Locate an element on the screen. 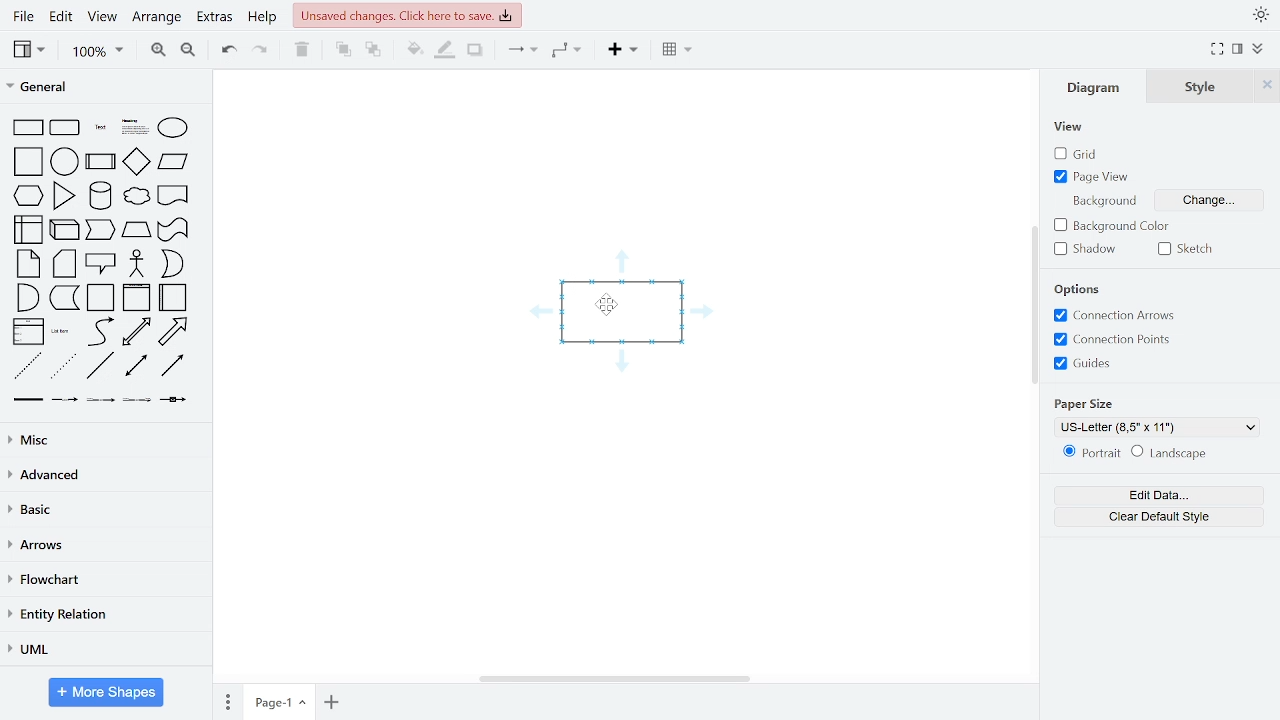 Image resolution: width=1280 pixels, height=720 pixels. or is located at coordinates (171, 264).